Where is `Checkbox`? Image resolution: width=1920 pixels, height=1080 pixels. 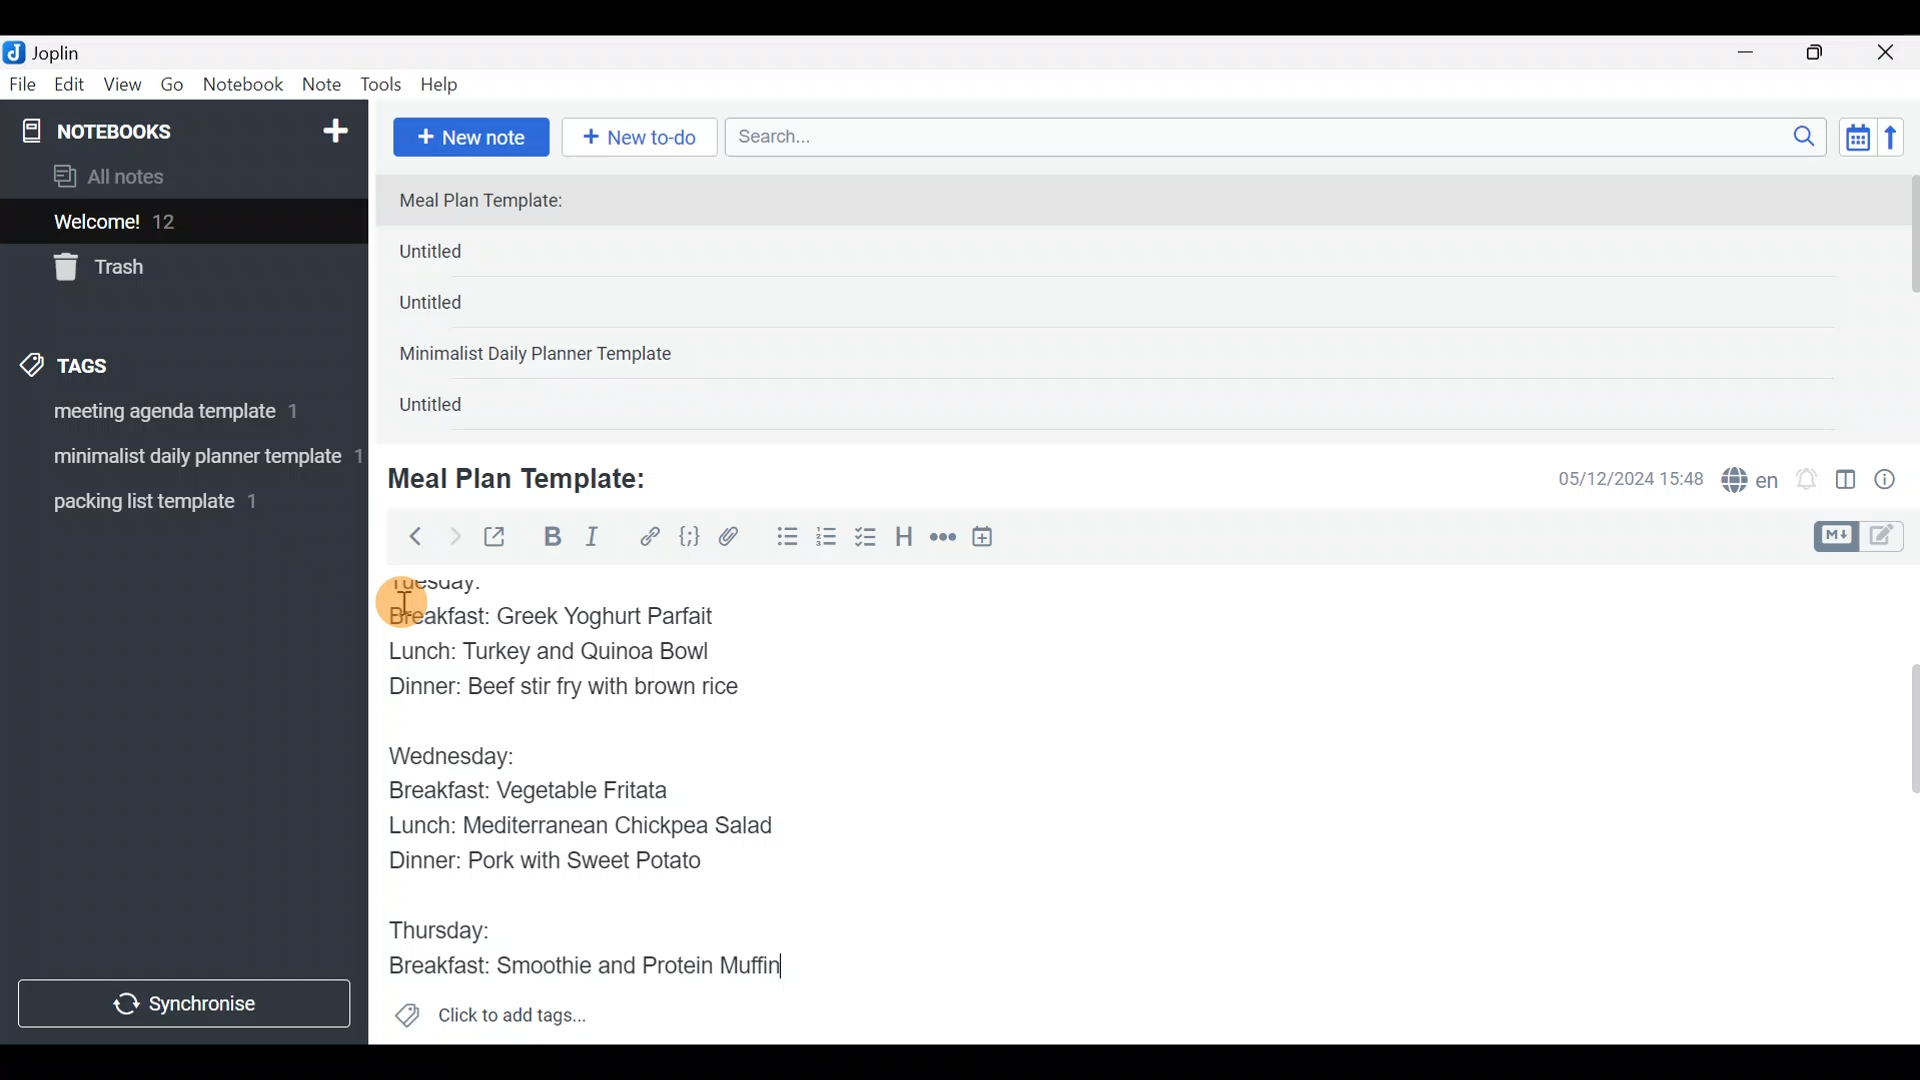
Checkbox is located at coordinates (868, 539).